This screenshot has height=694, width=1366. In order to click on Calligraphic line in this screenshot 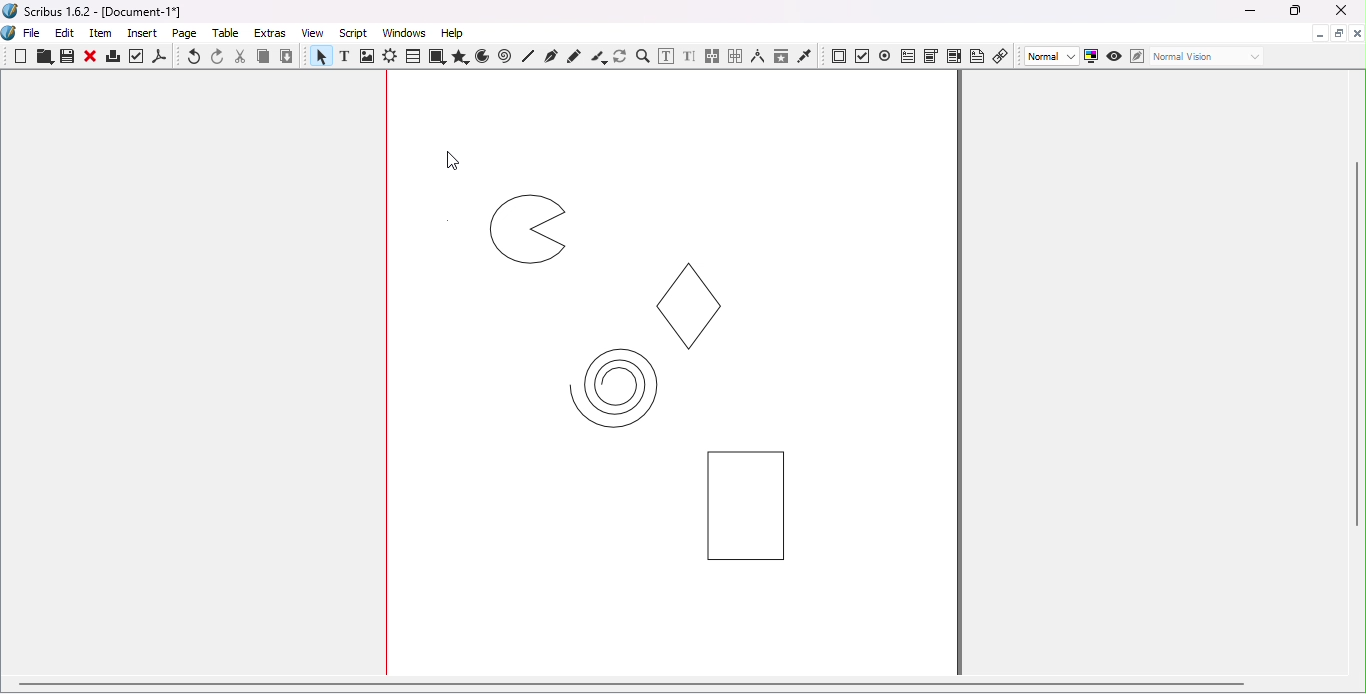, I will do `click(598, 57)`.